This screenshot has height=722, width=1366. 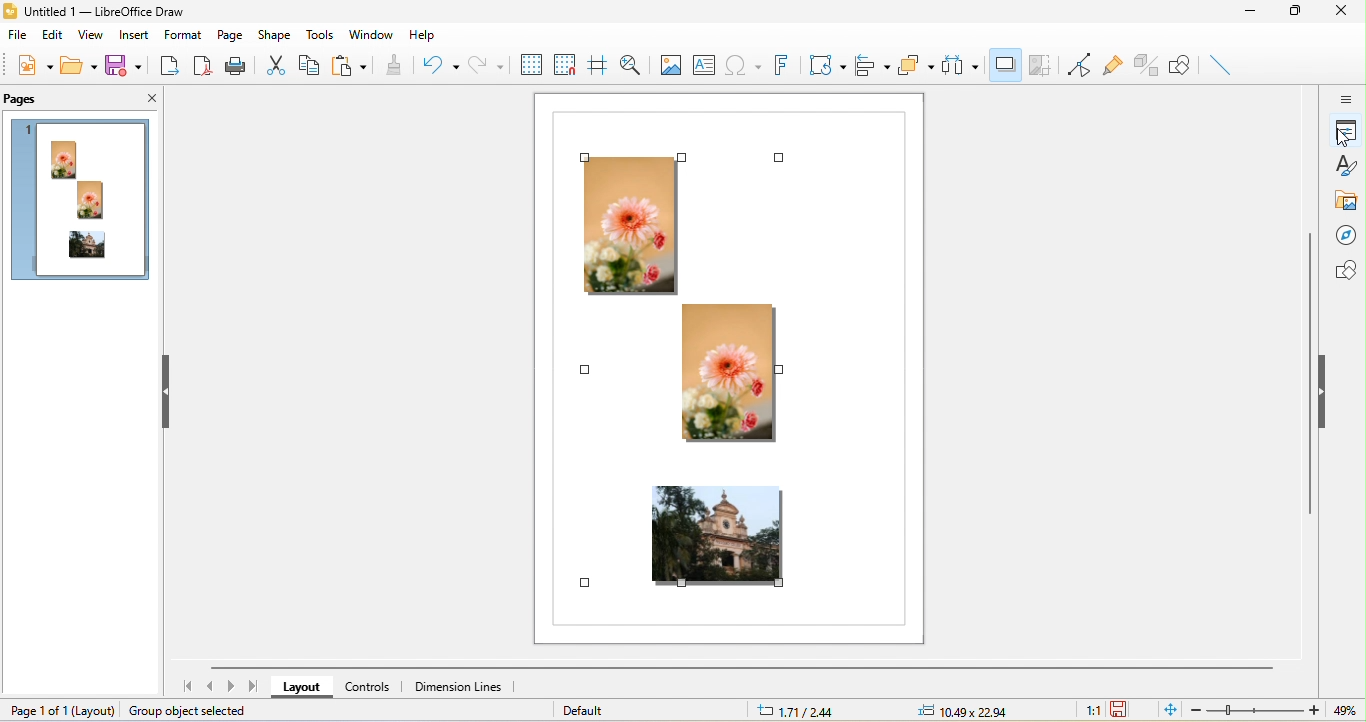 I want to click on redo, so click(x=485, y=63).